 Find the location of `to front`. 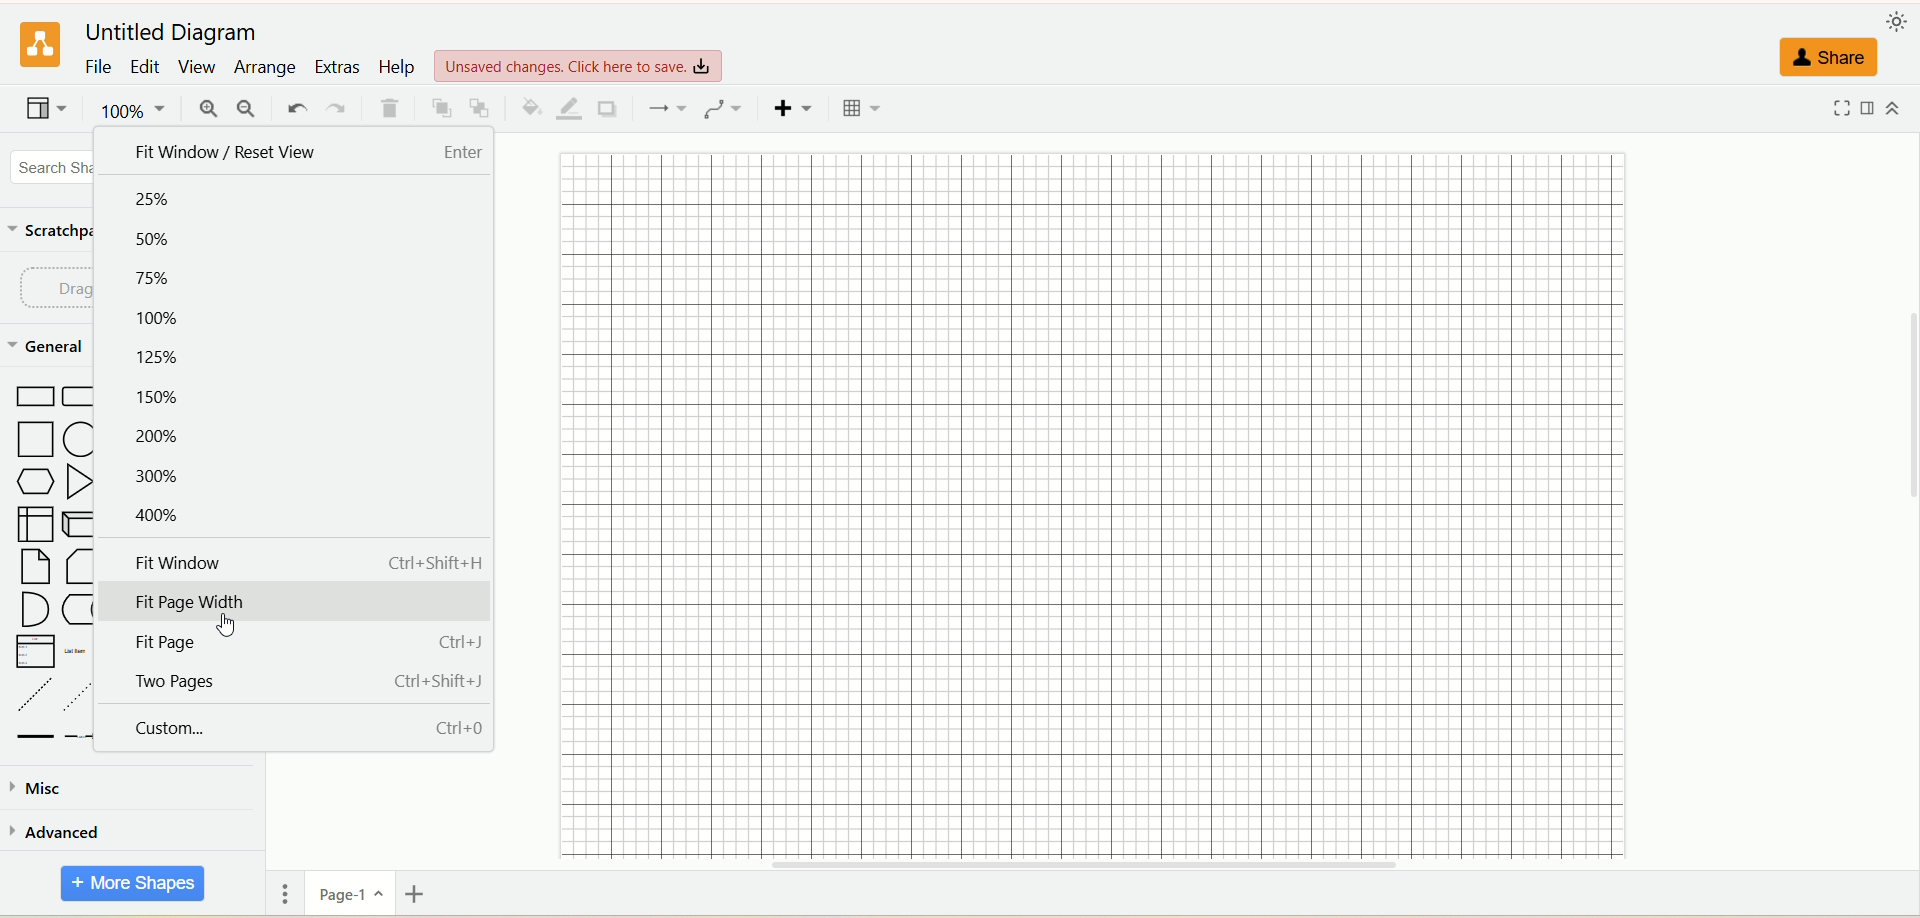

to front is located at coordinates (442, 111).